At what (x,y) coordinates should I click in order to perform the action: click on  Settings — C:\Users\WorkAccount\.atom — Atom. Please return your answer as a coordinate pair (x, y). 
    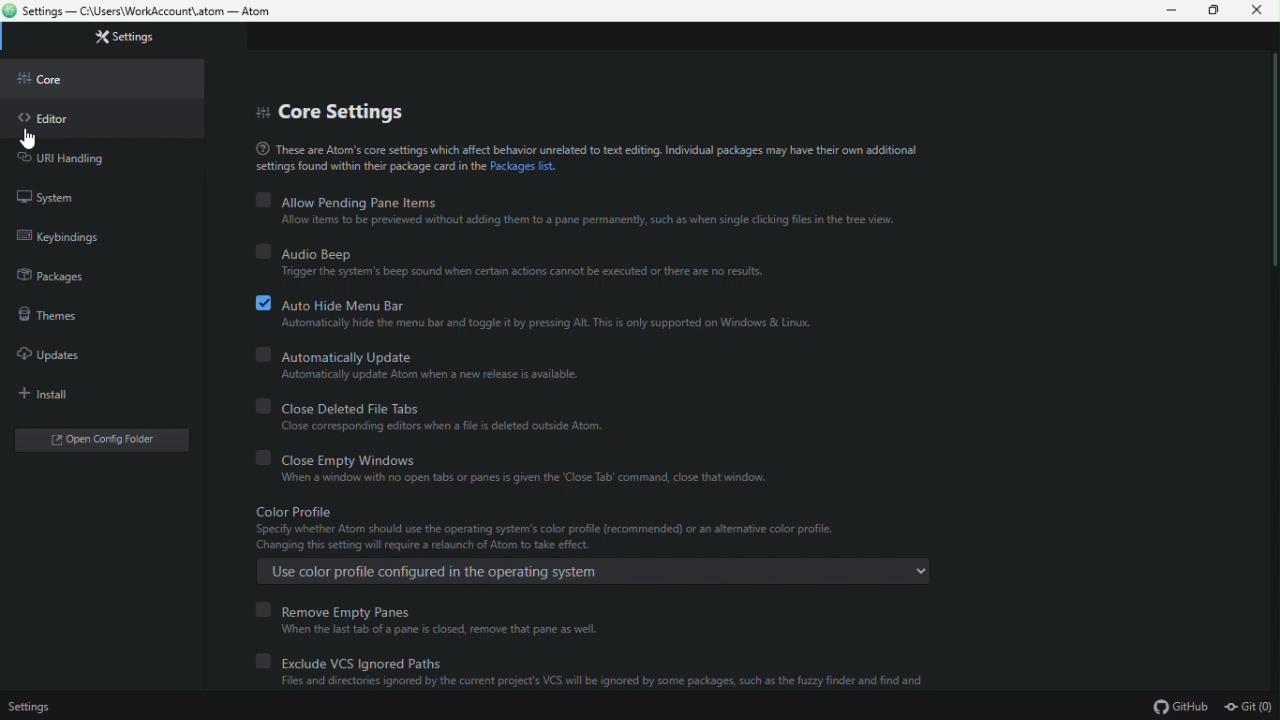
    Looking at the image, I should click on (150, 12).